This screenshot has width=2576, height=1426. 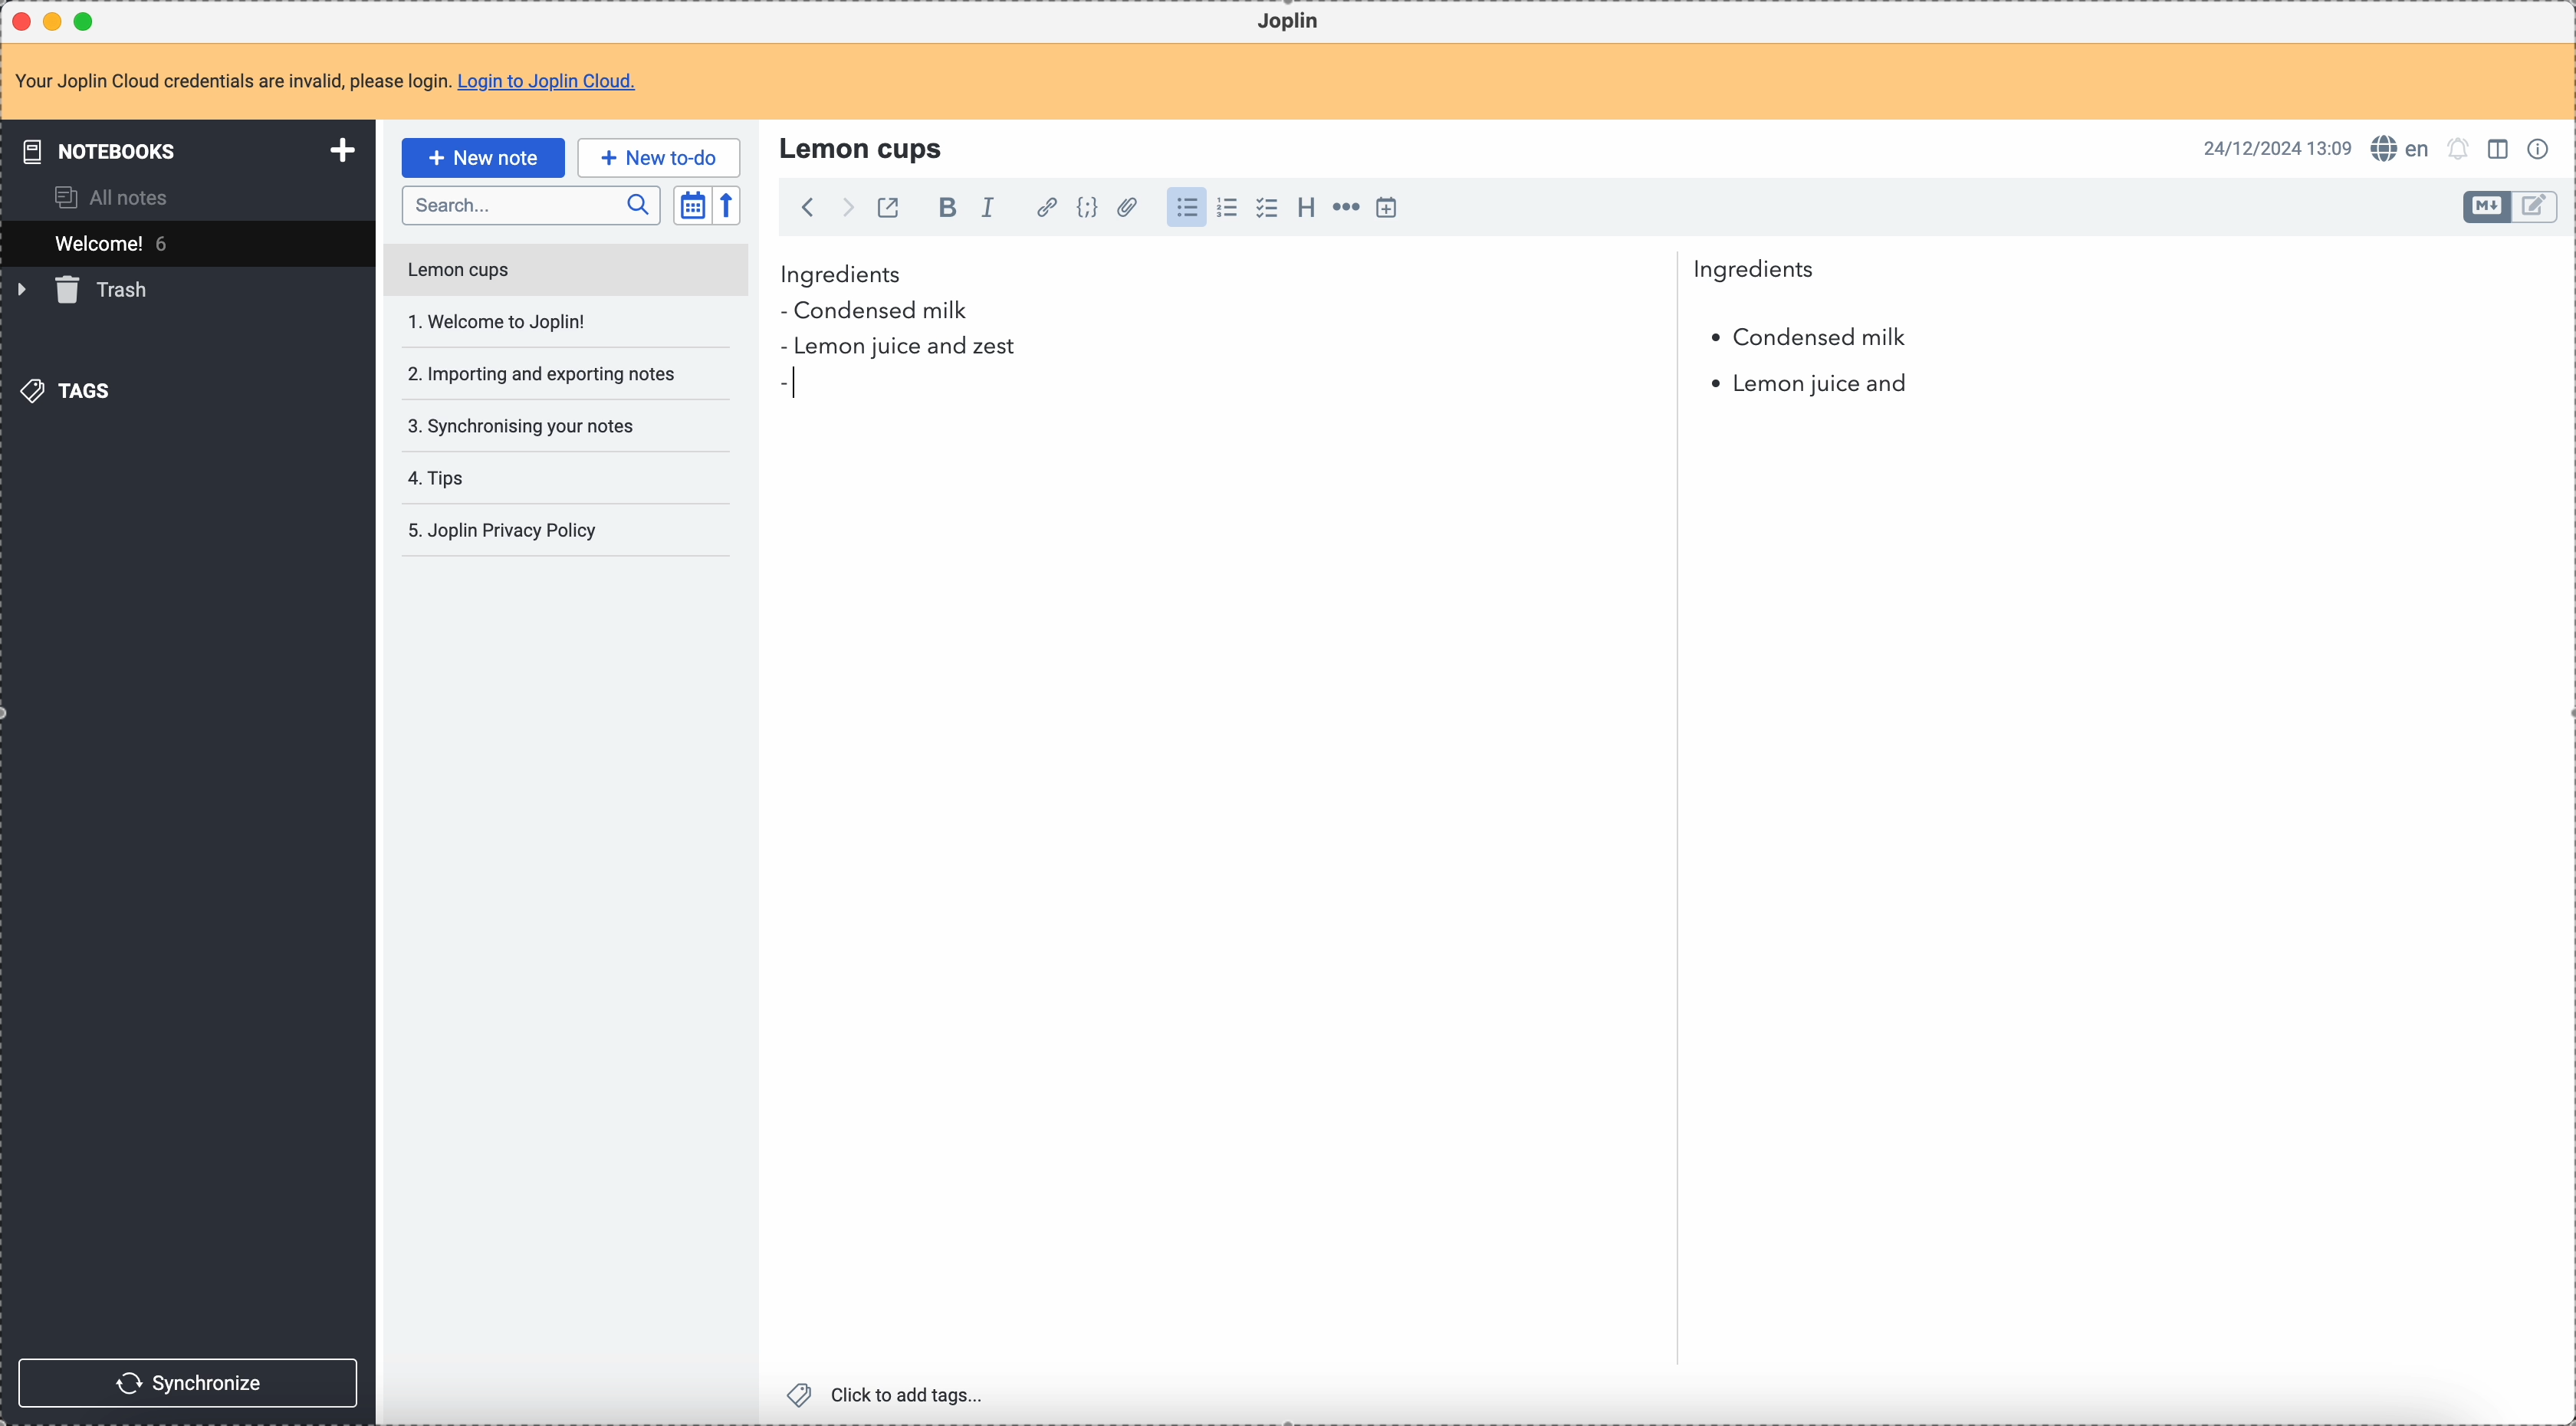 I want to click on bullet point, so click(x=791, y=389).